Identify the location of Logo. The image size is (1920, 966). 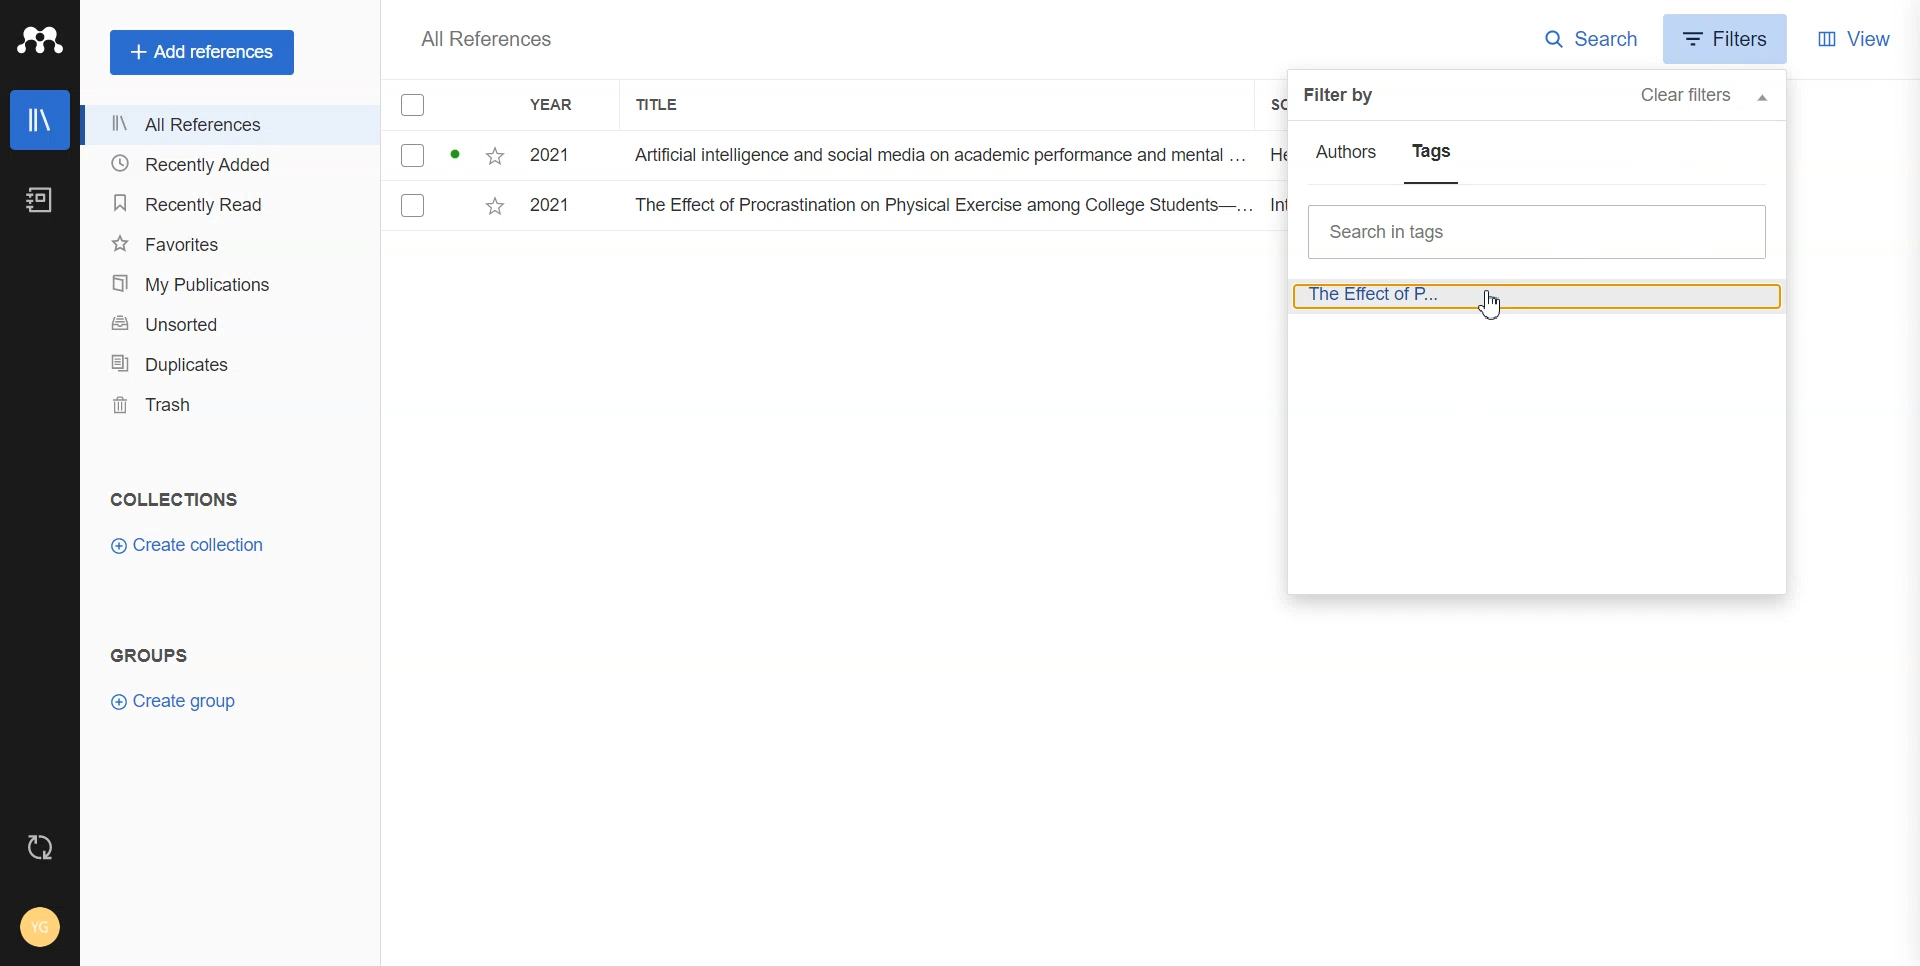
(40, 38).